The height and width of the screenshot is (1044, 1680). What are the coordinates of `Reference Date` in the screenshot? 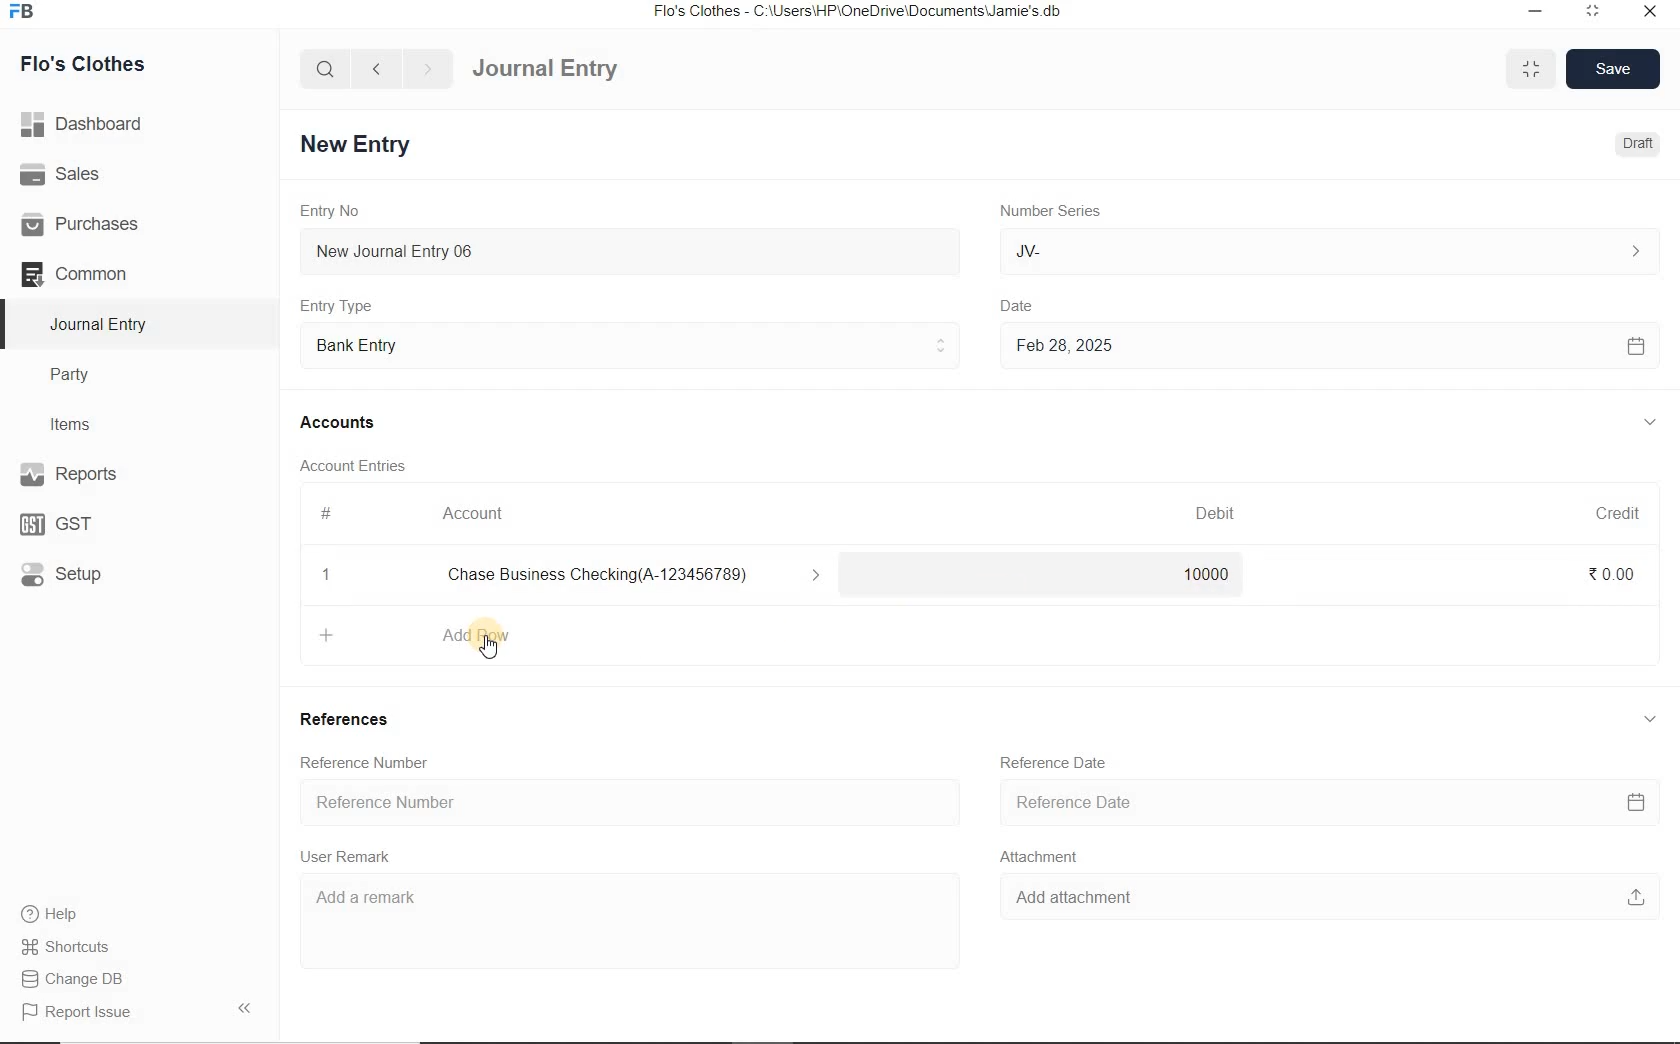 It's located at (1057, 763).